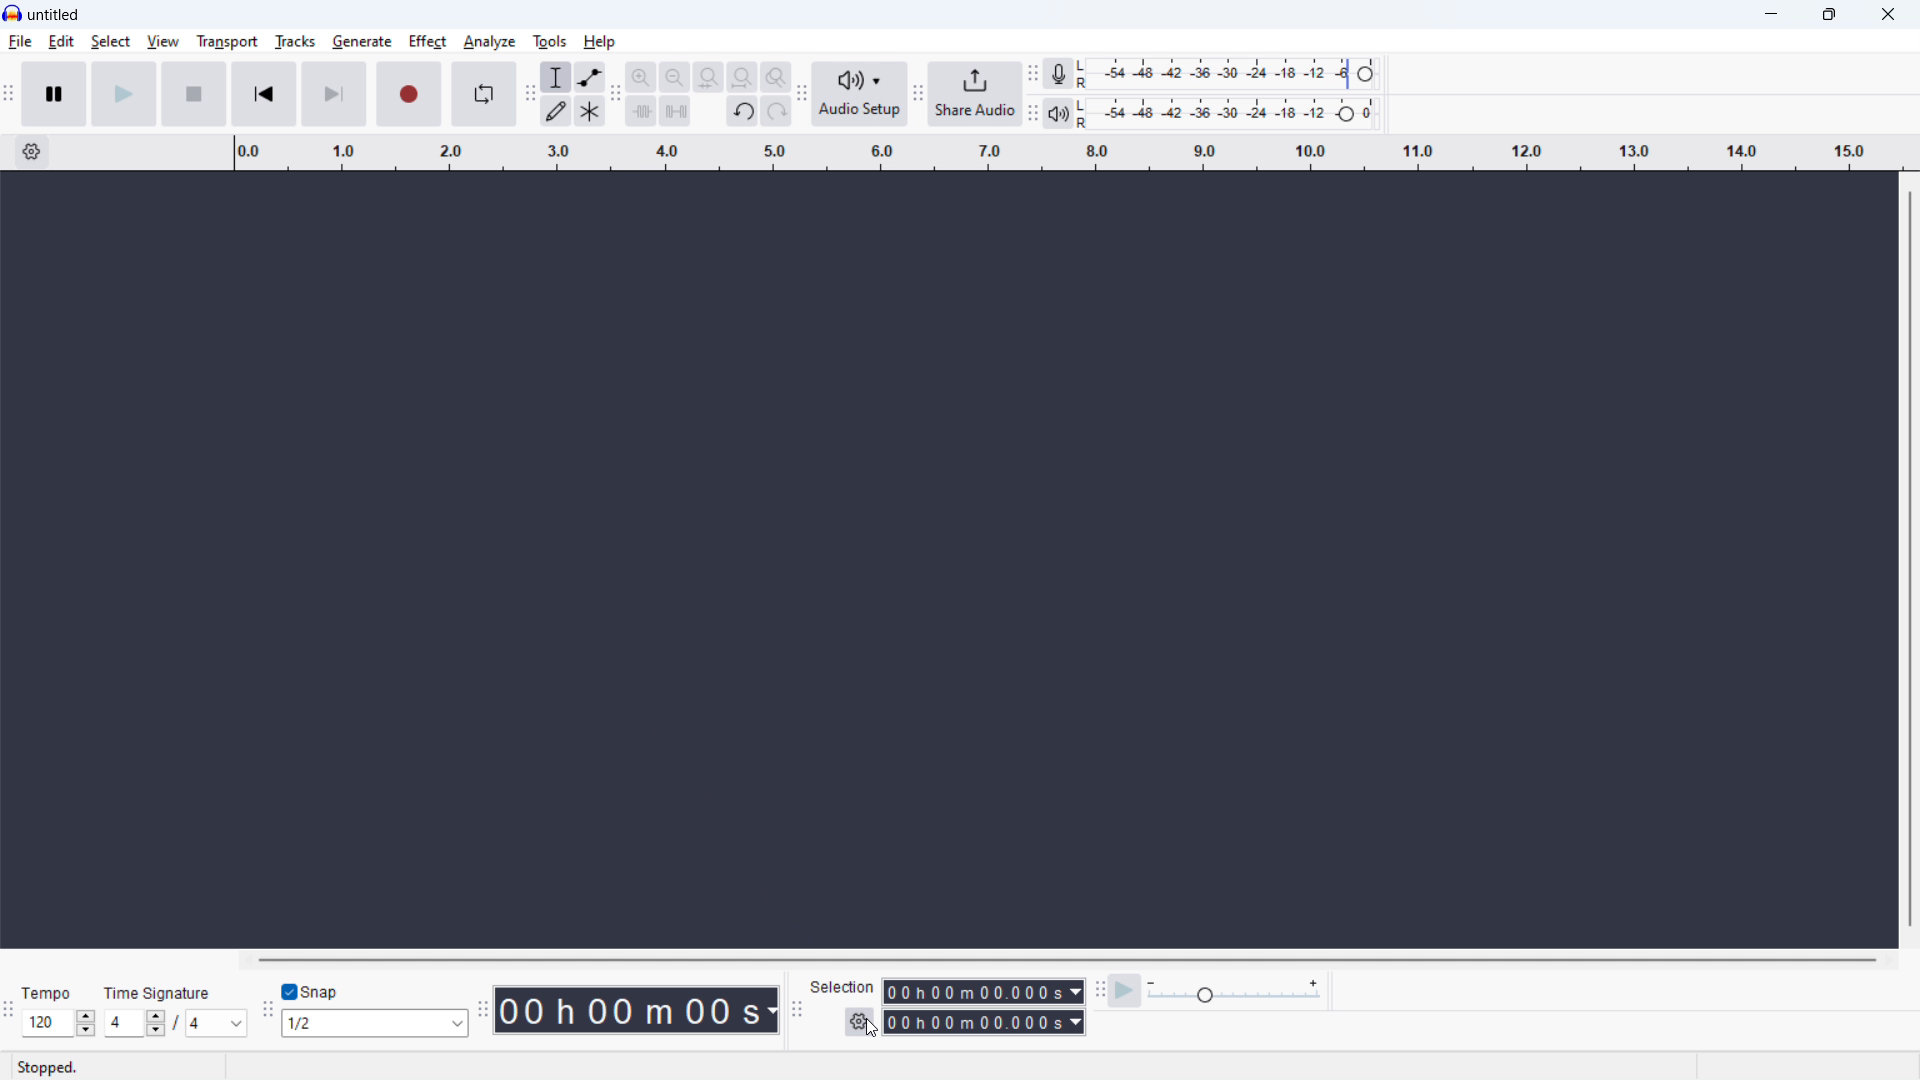 The image size is (1920, 1080). I want to click on stop, so click(194, 93).